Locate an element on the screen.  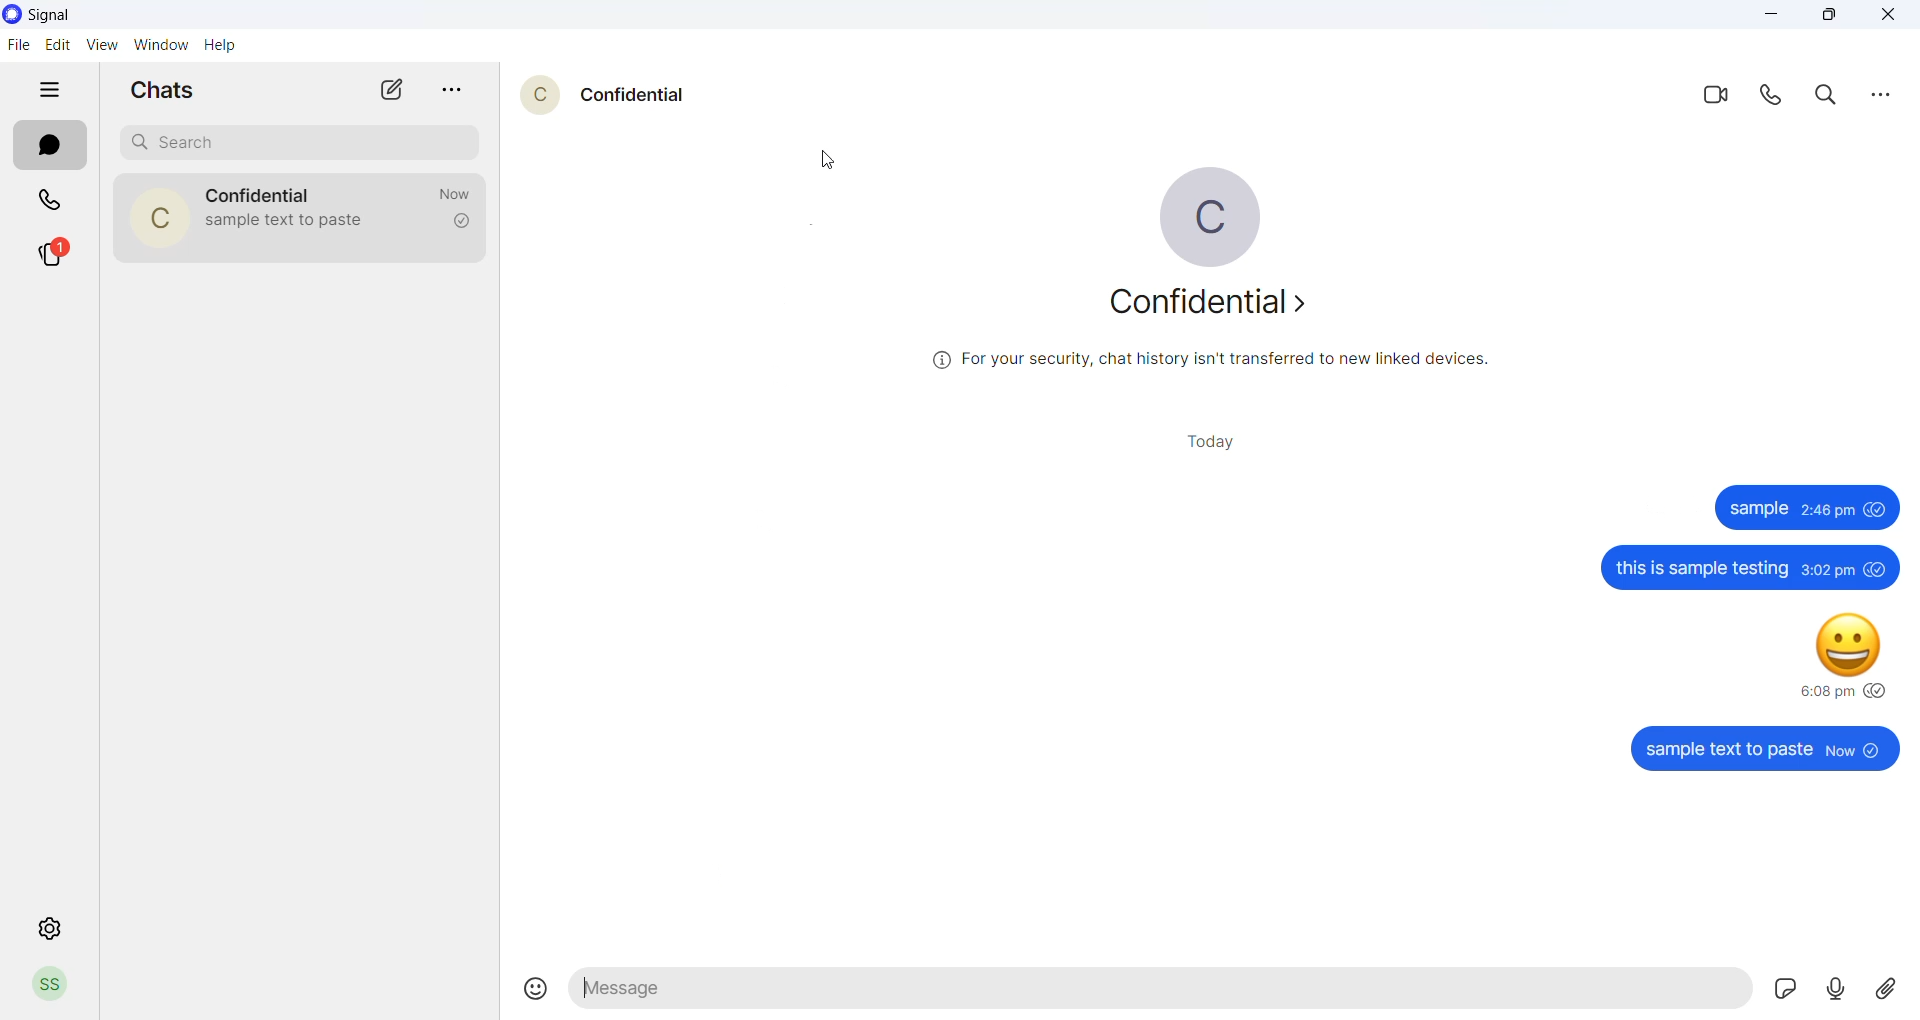
sticker is located at coordinates (1785, 987).